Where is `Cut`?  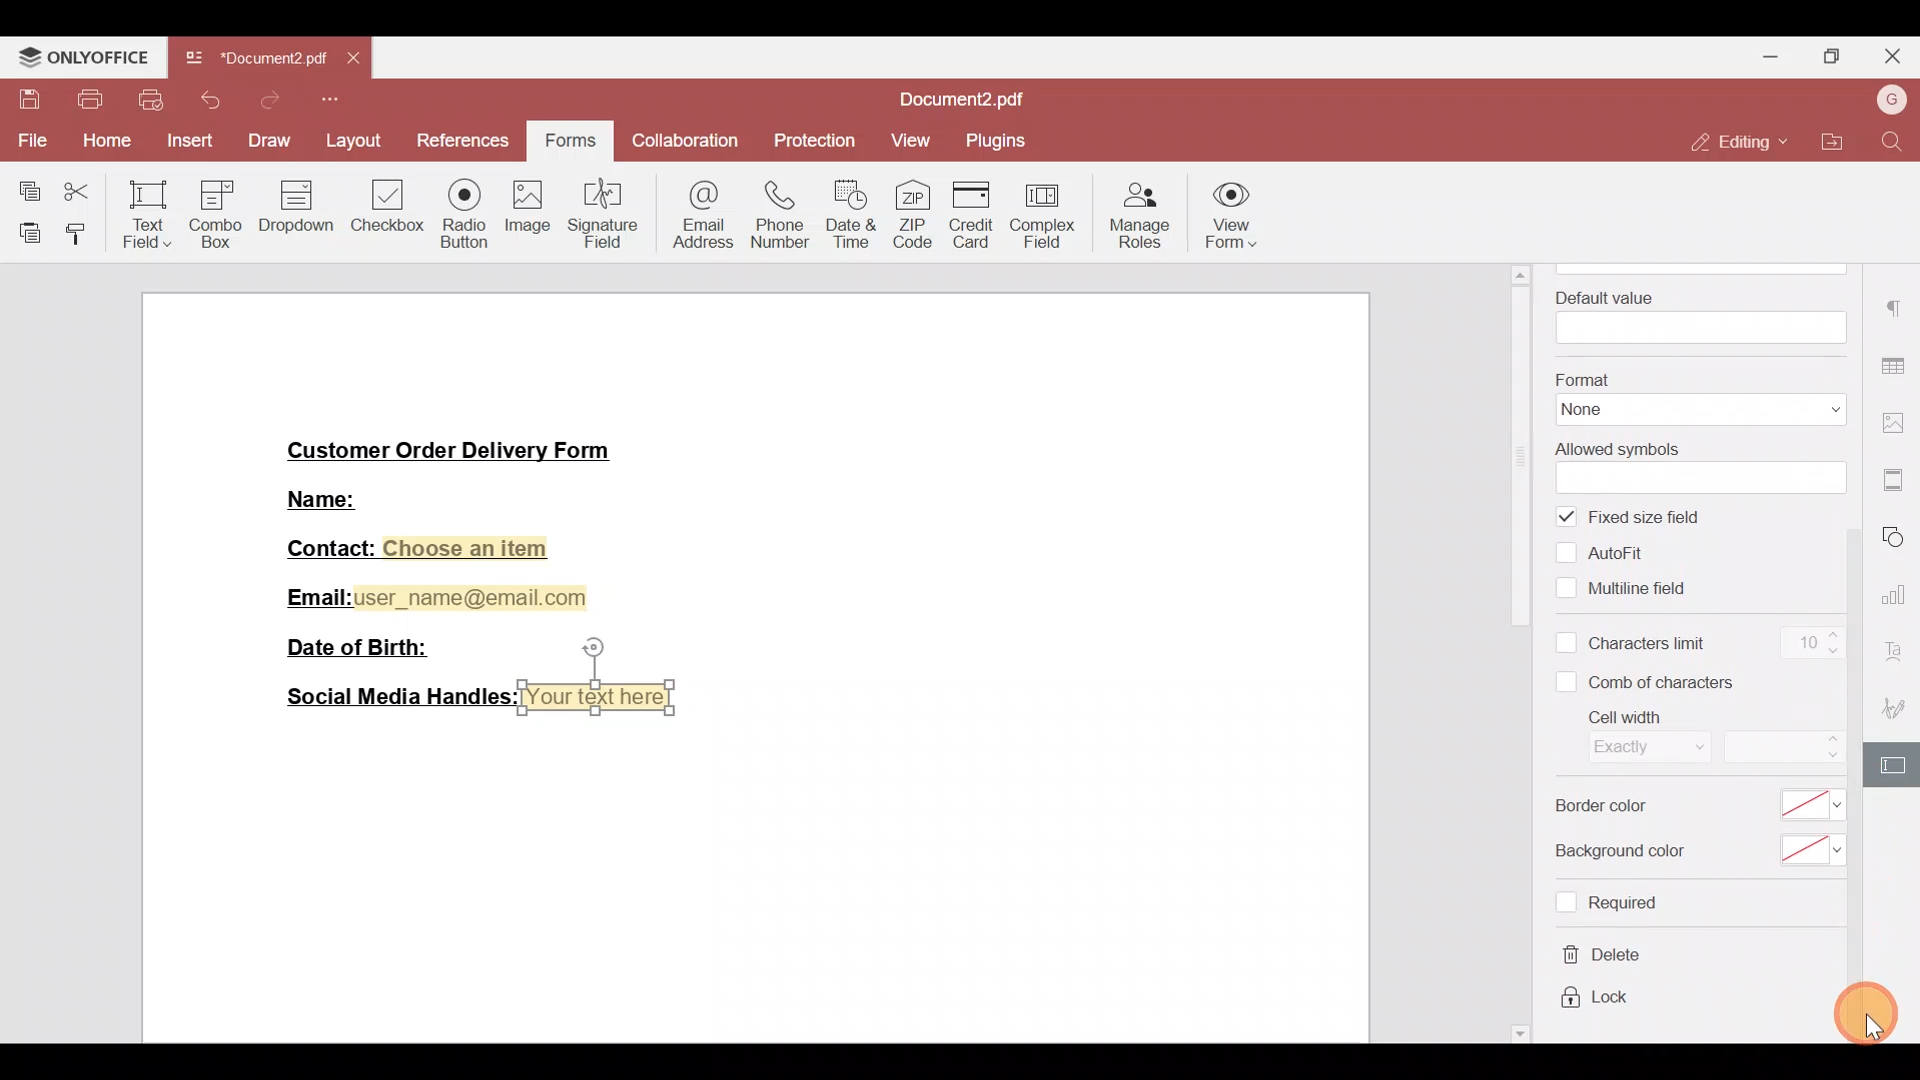 Cut is located at coordinates (79, 193).